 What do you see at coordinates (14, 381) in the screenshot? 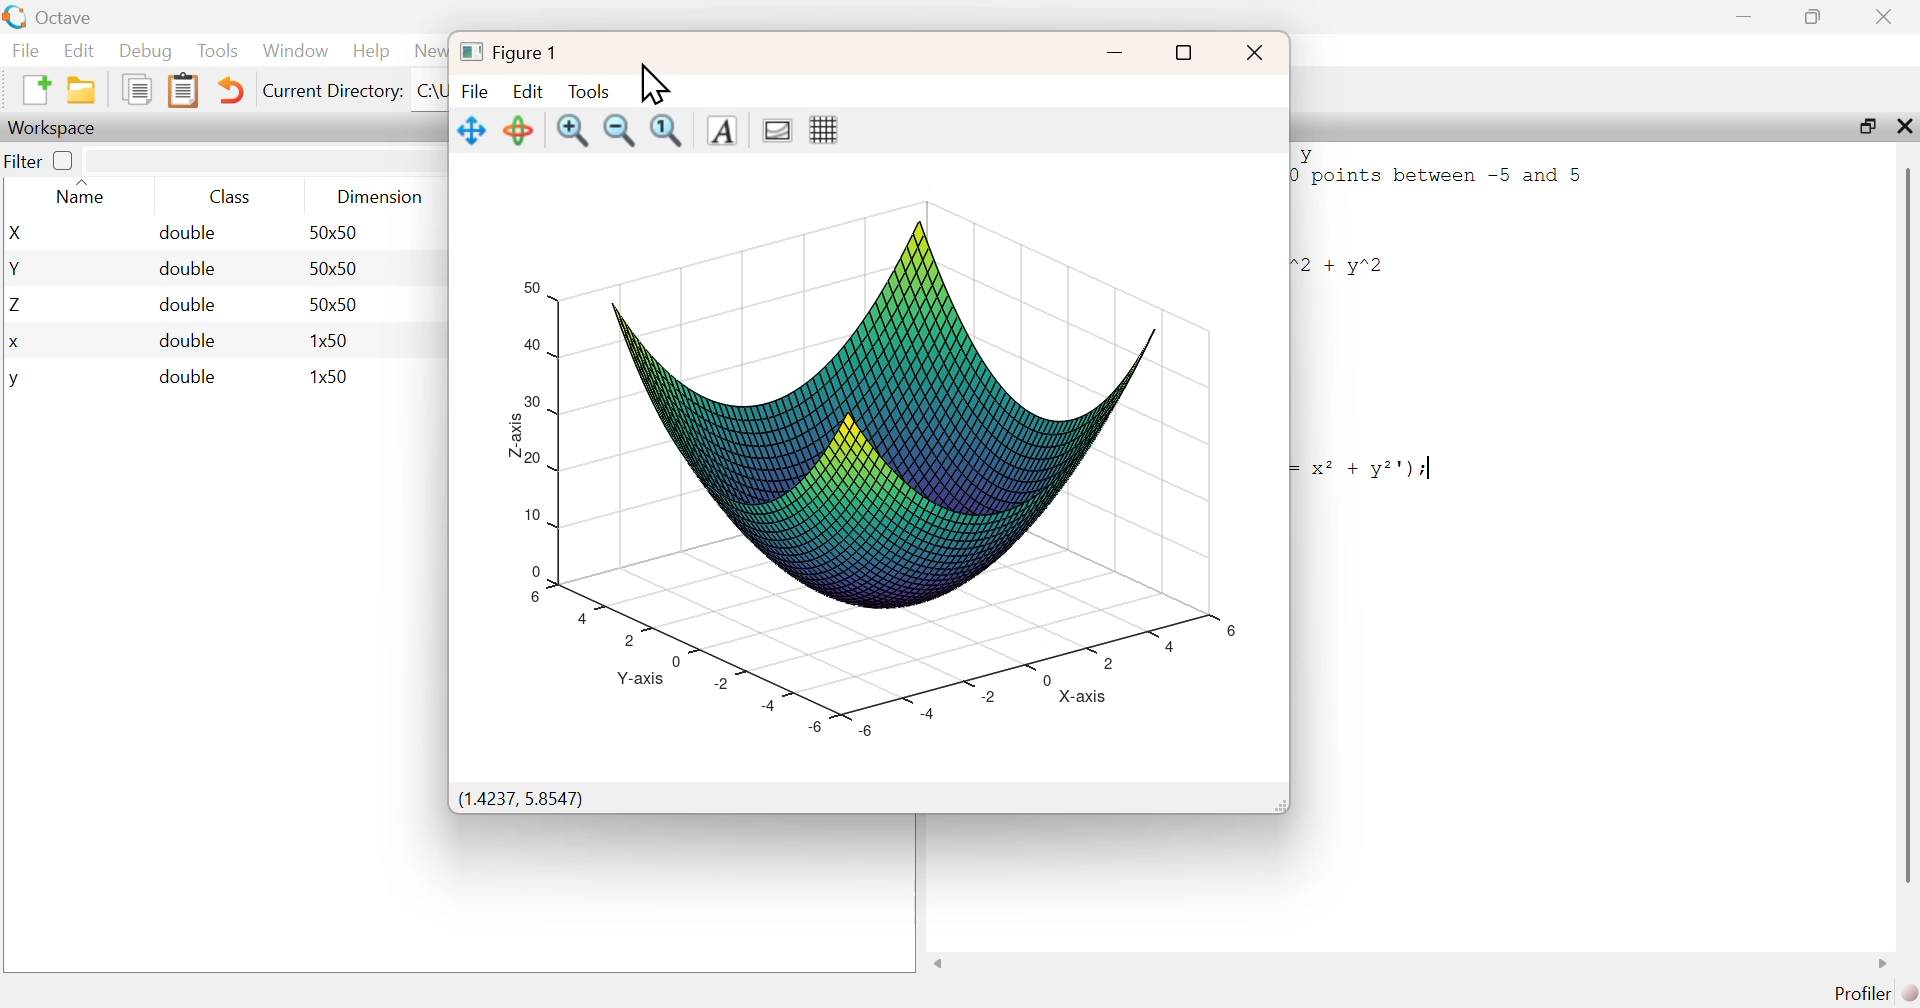
I see `y` at bounding box center [14, 381].